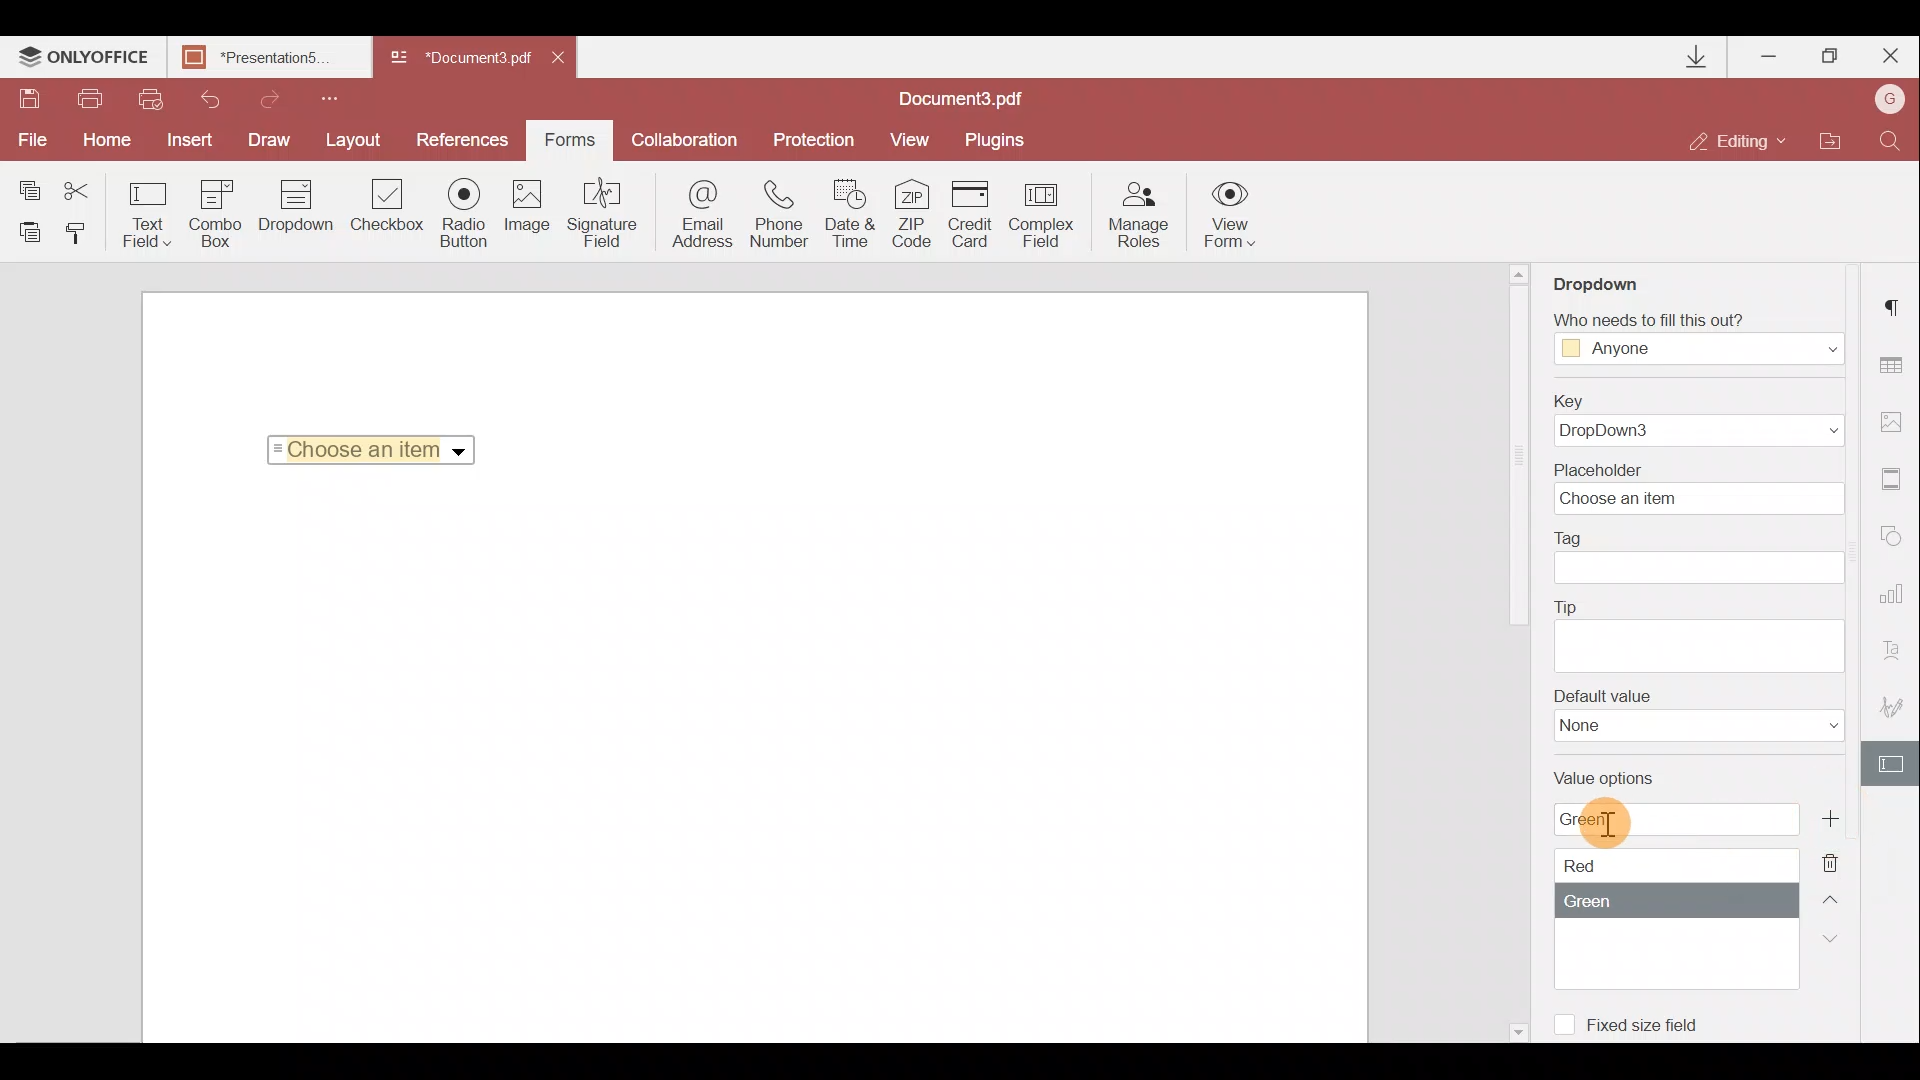 This screenshot has width=1920, height=1080. I want to click on Email address, so click(695, 219).